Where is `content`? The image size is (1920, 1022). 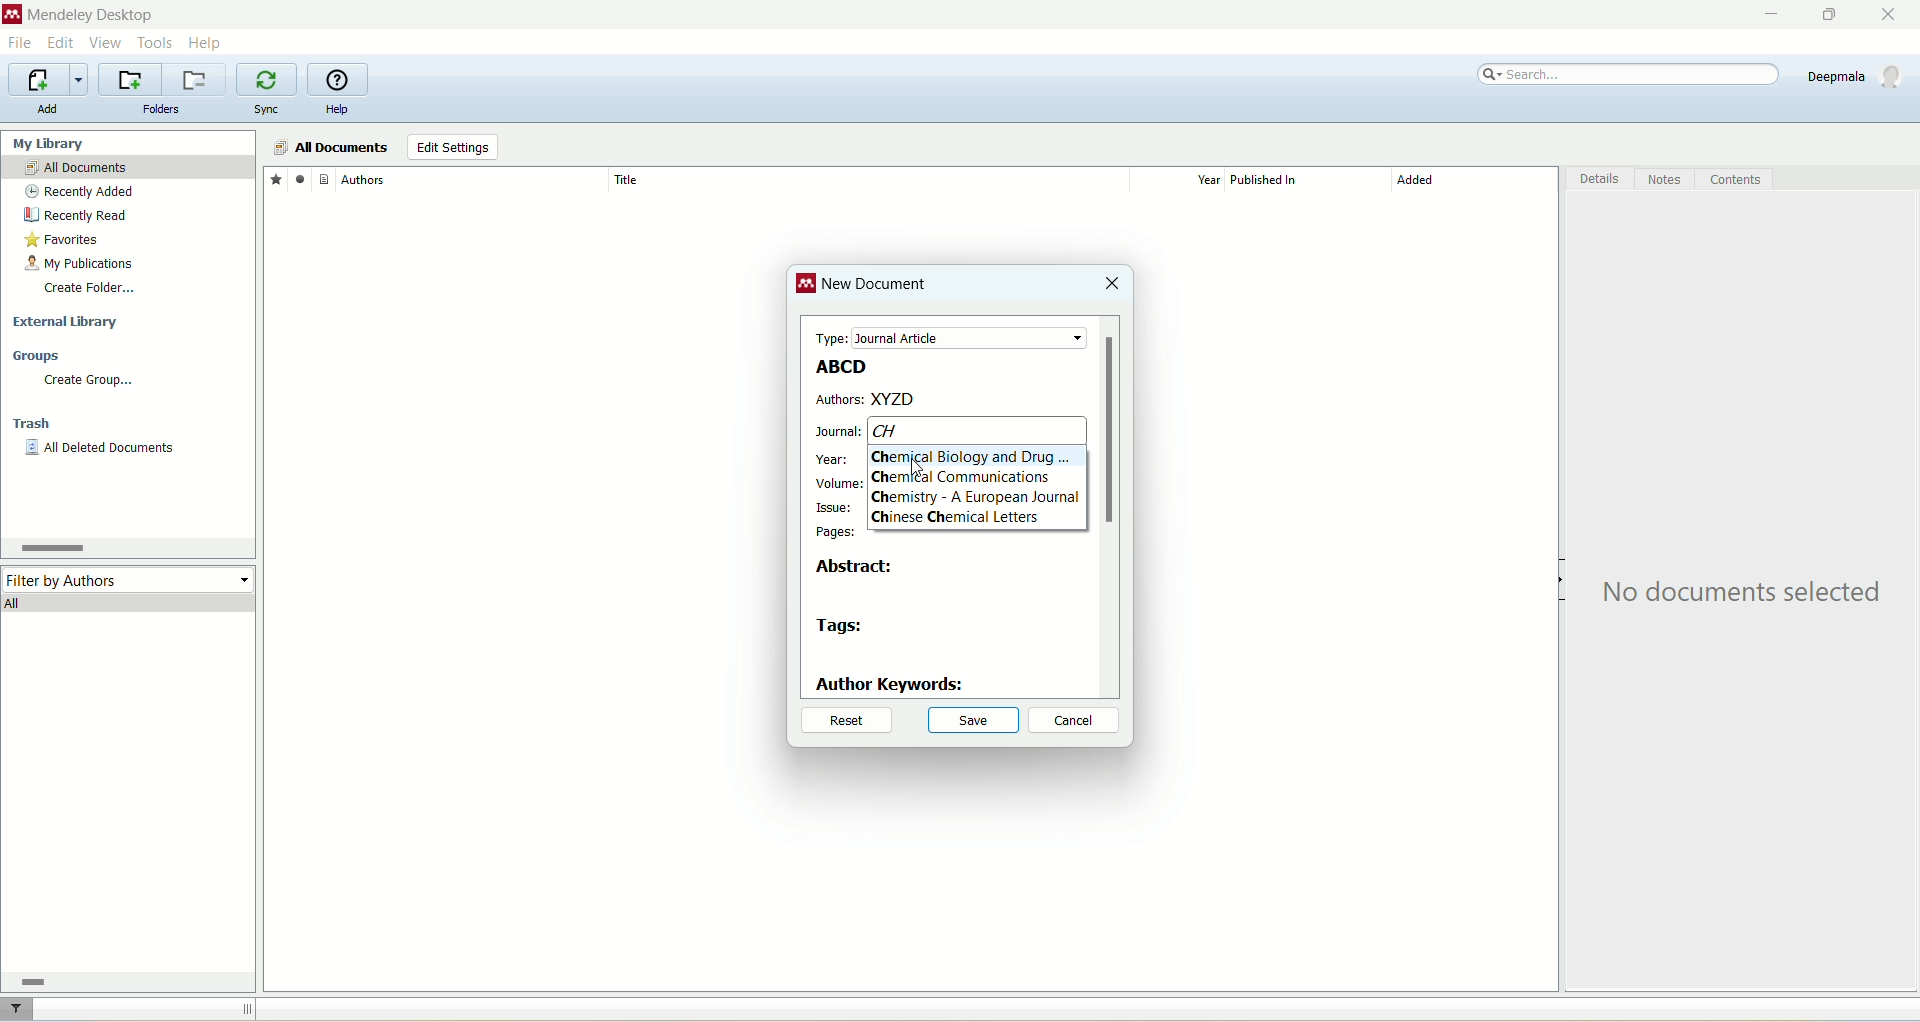
content is located at coordinates (1735, 180).